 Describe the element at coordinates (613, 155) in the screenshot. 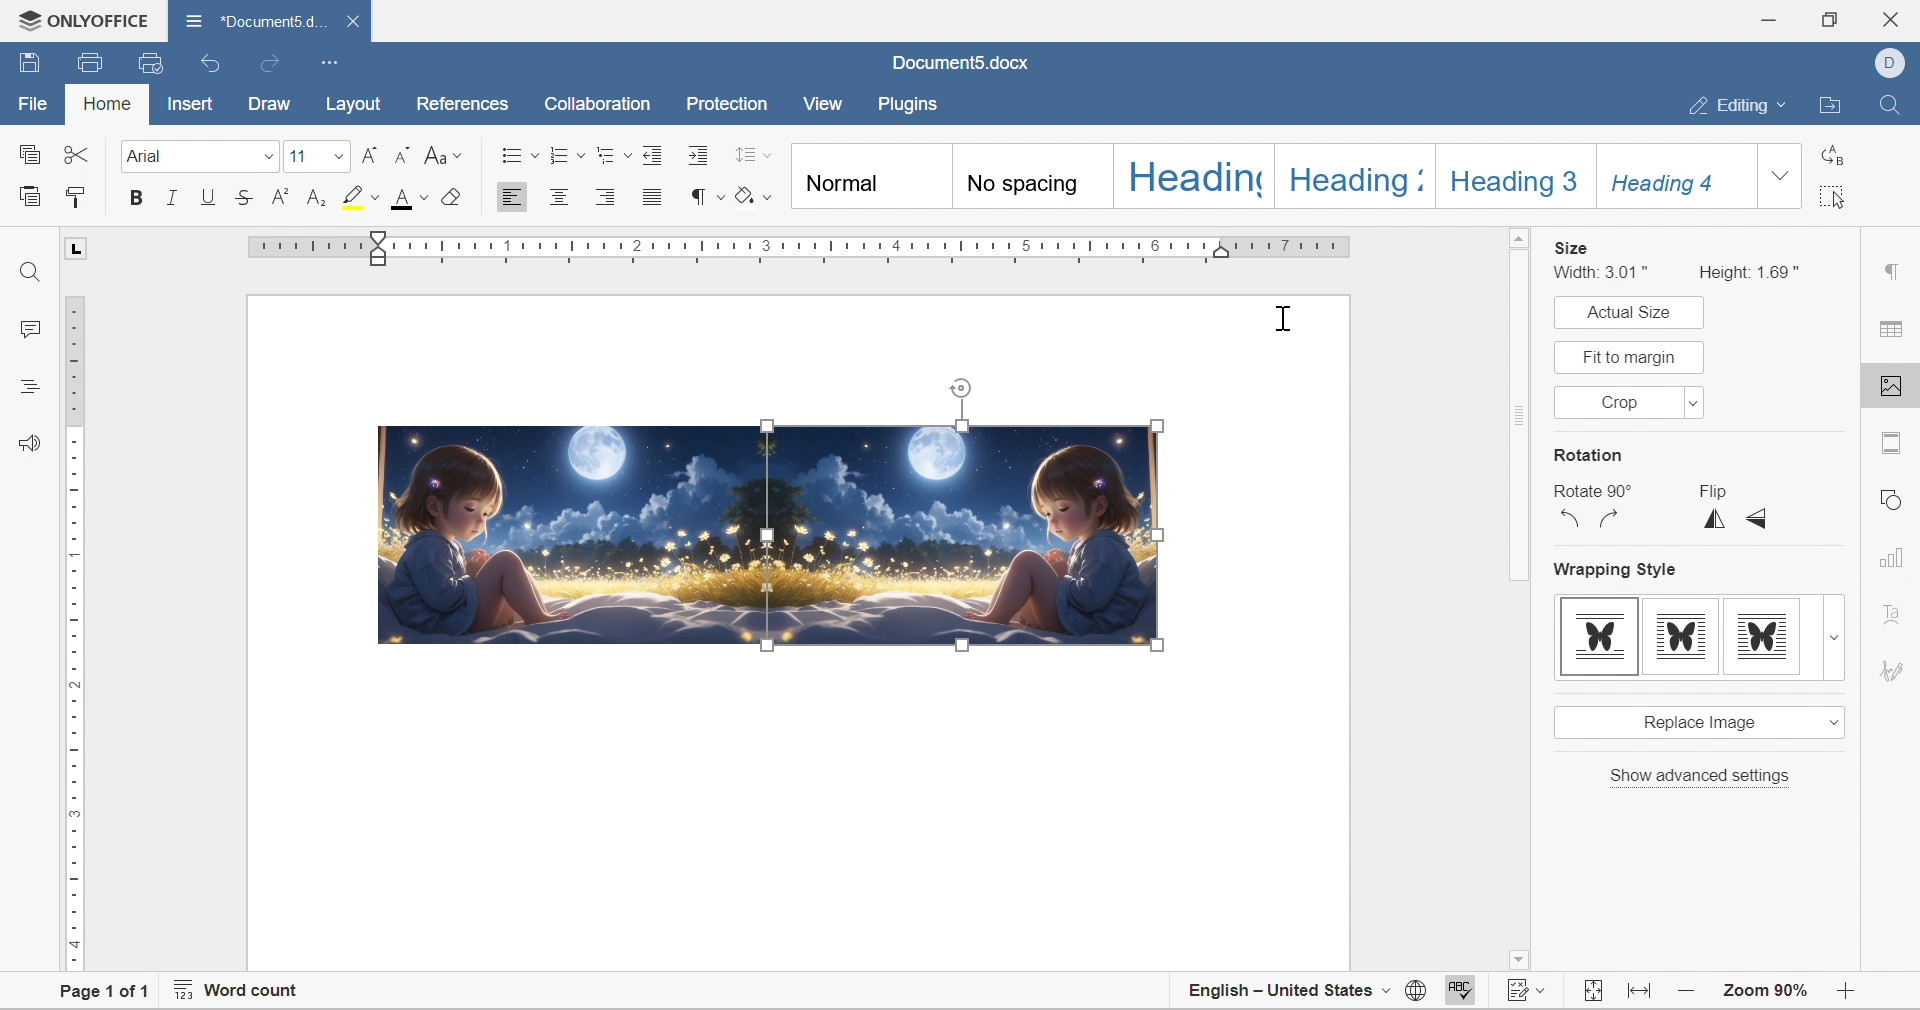

I see `multilevel list` at that location.